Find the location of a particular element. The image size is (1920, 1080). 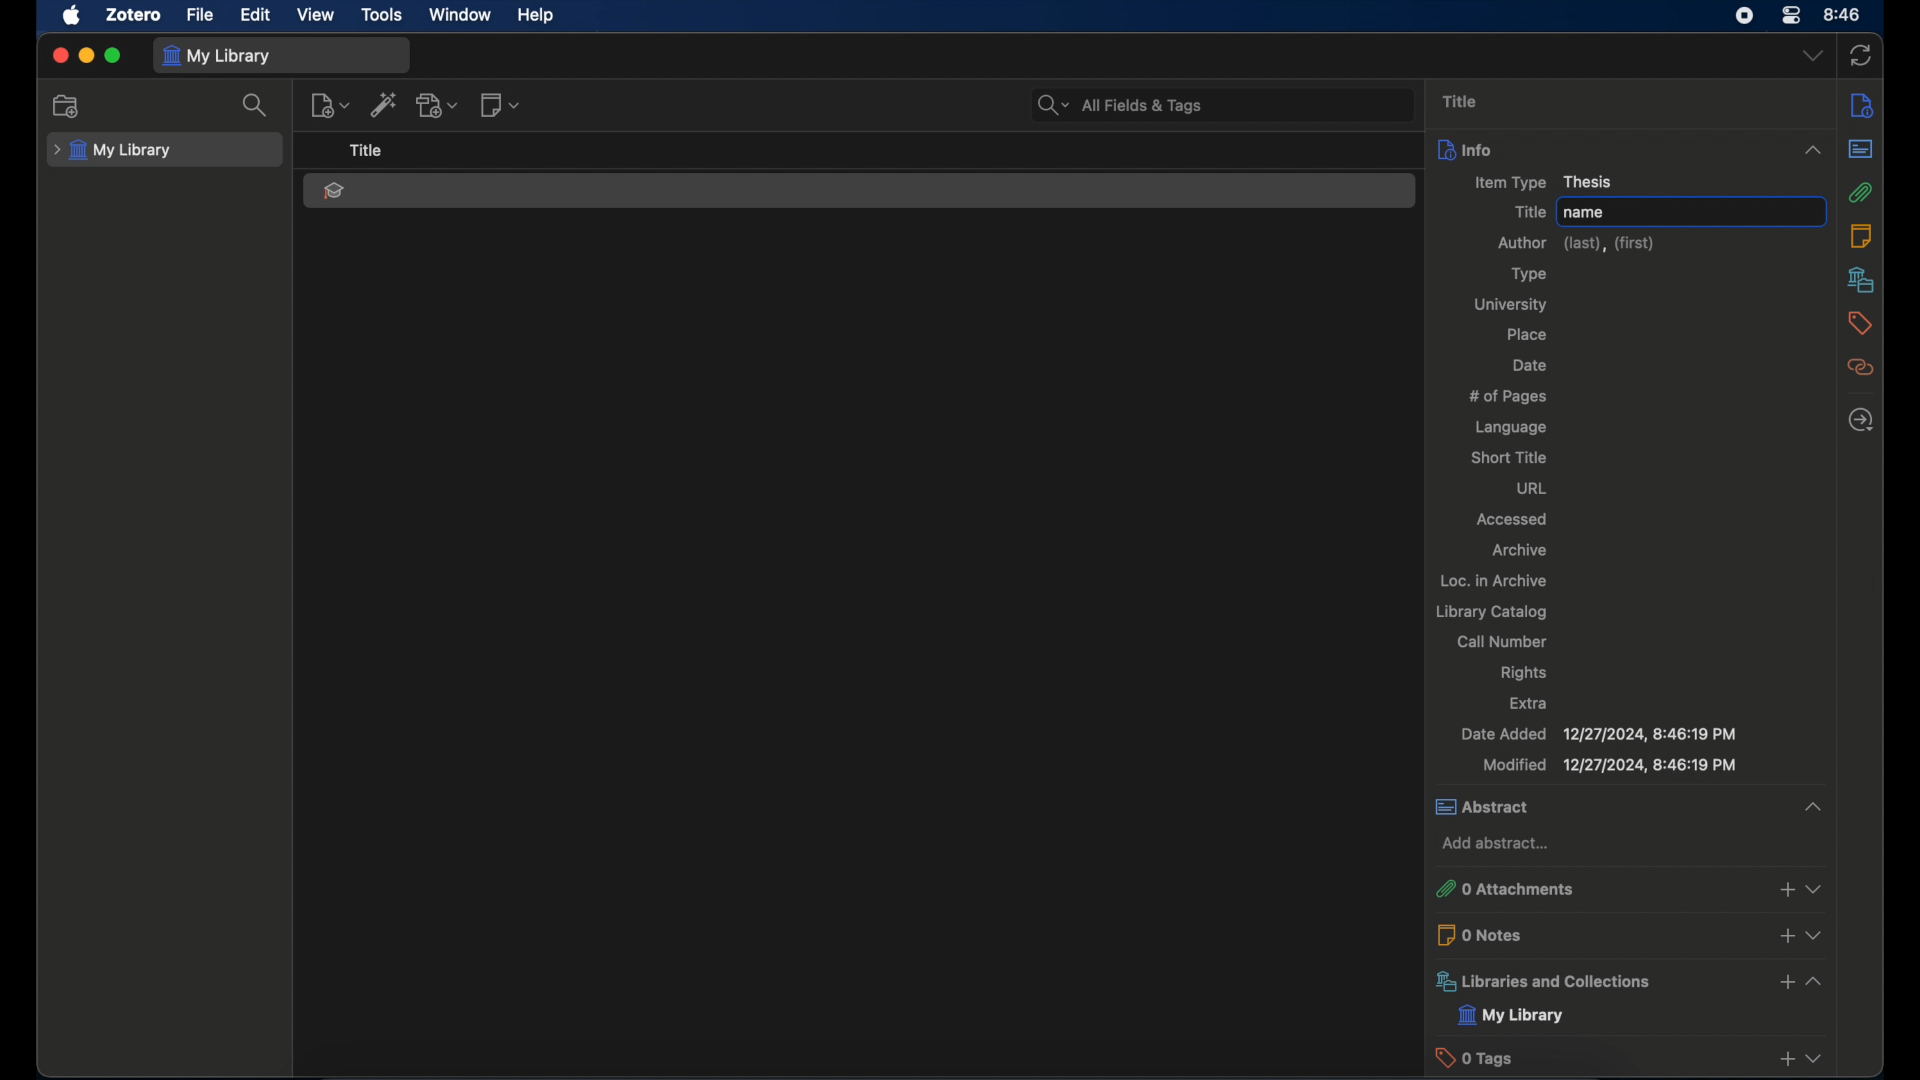

my library is located at coordinates (114, 151).